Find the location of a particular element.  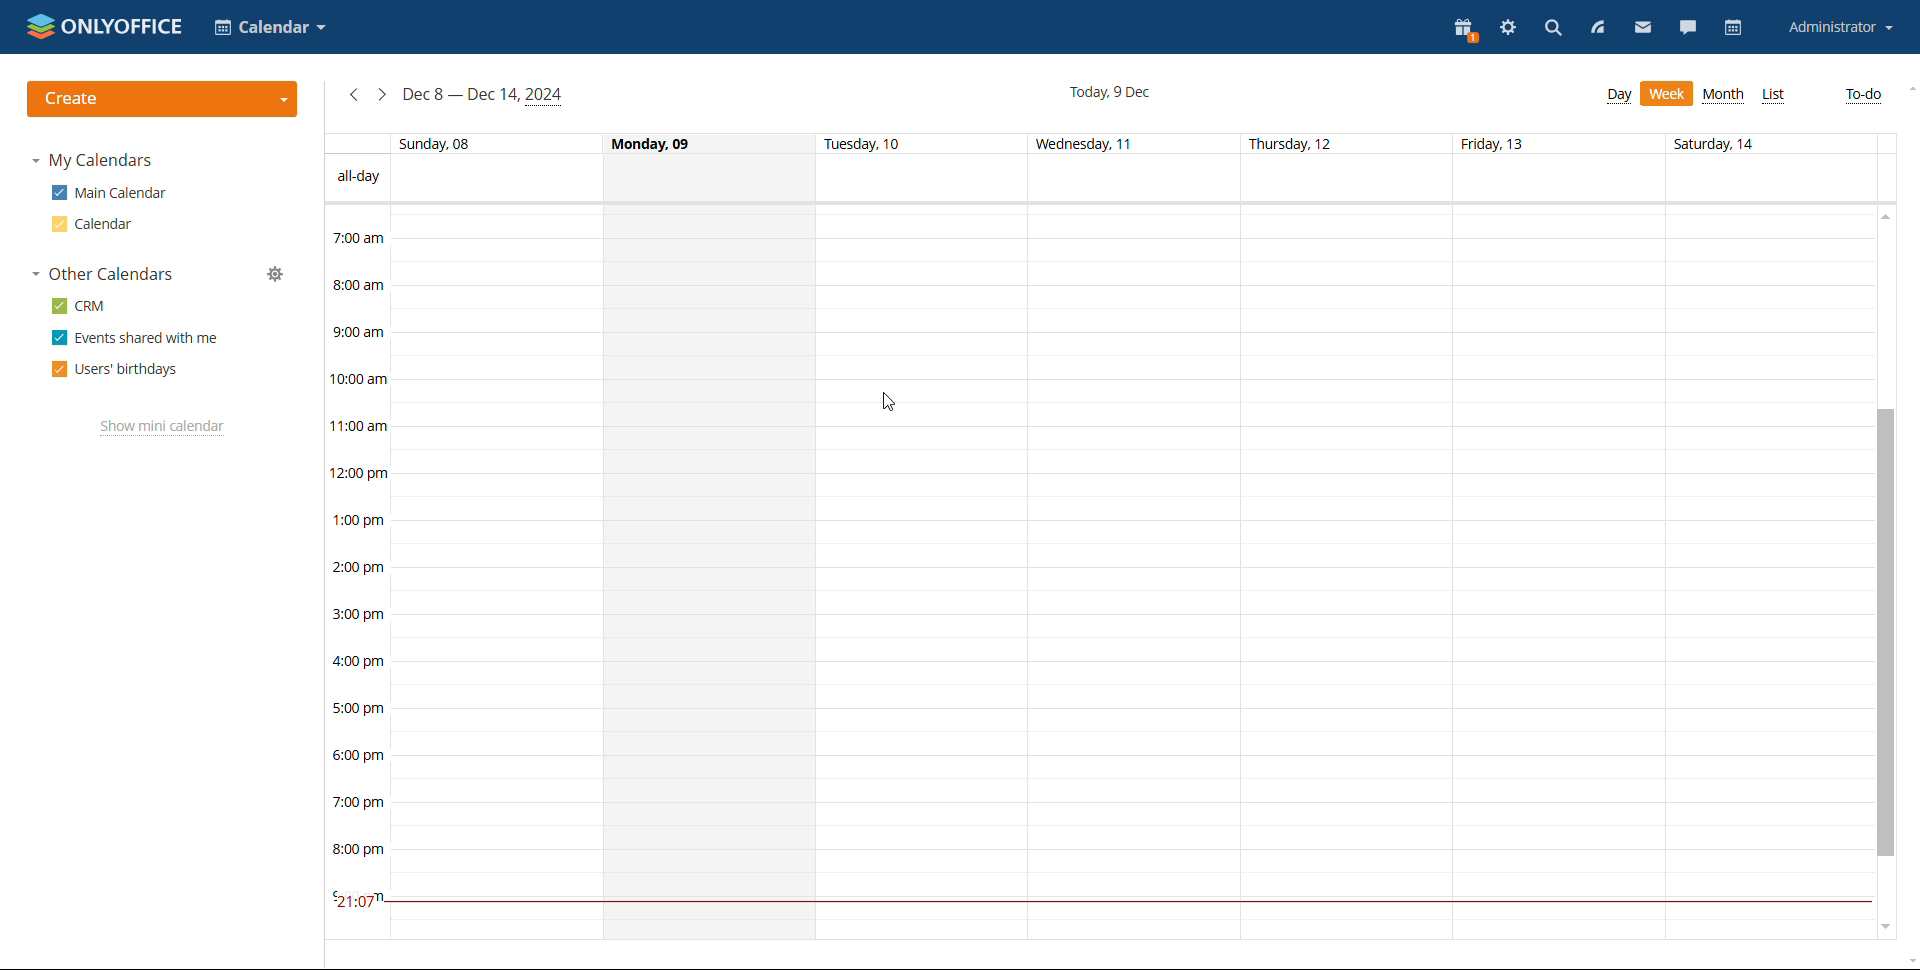

week view is located at coordinates (1667, 93).